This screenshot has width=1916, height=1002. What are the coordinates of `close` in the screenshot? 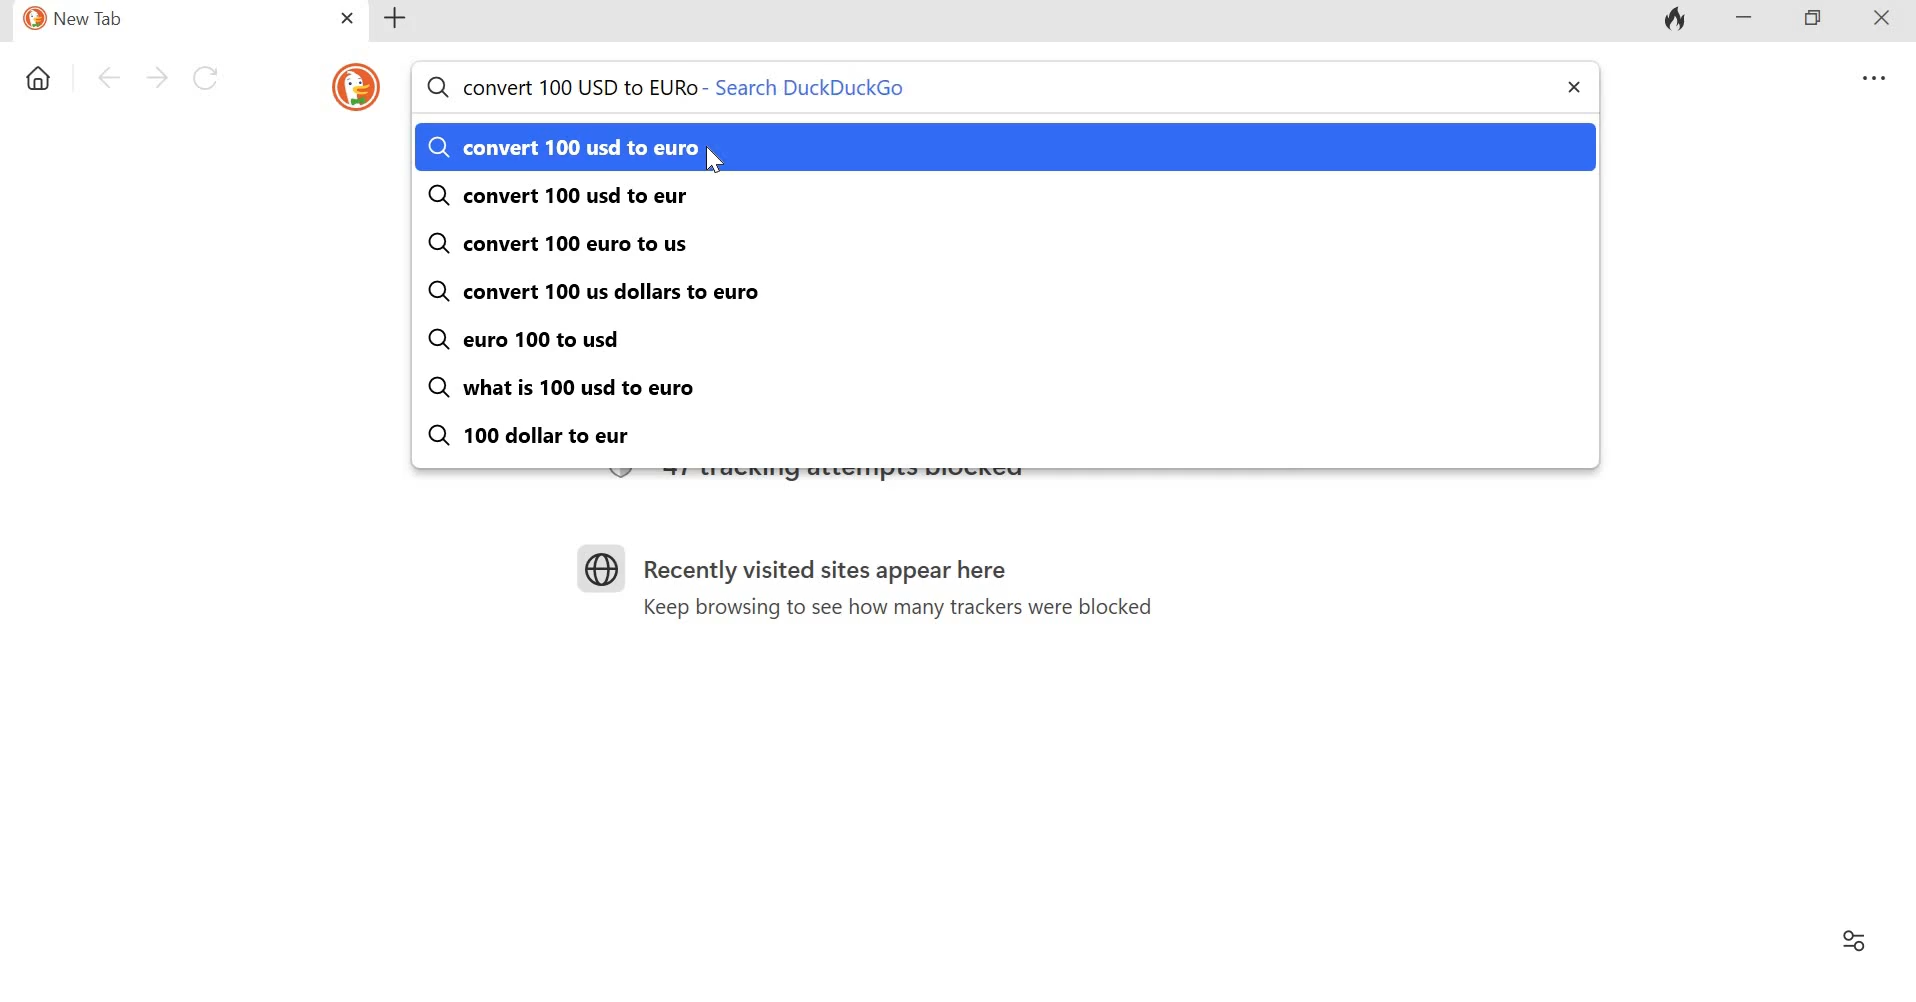 It's located at (1571, 89).